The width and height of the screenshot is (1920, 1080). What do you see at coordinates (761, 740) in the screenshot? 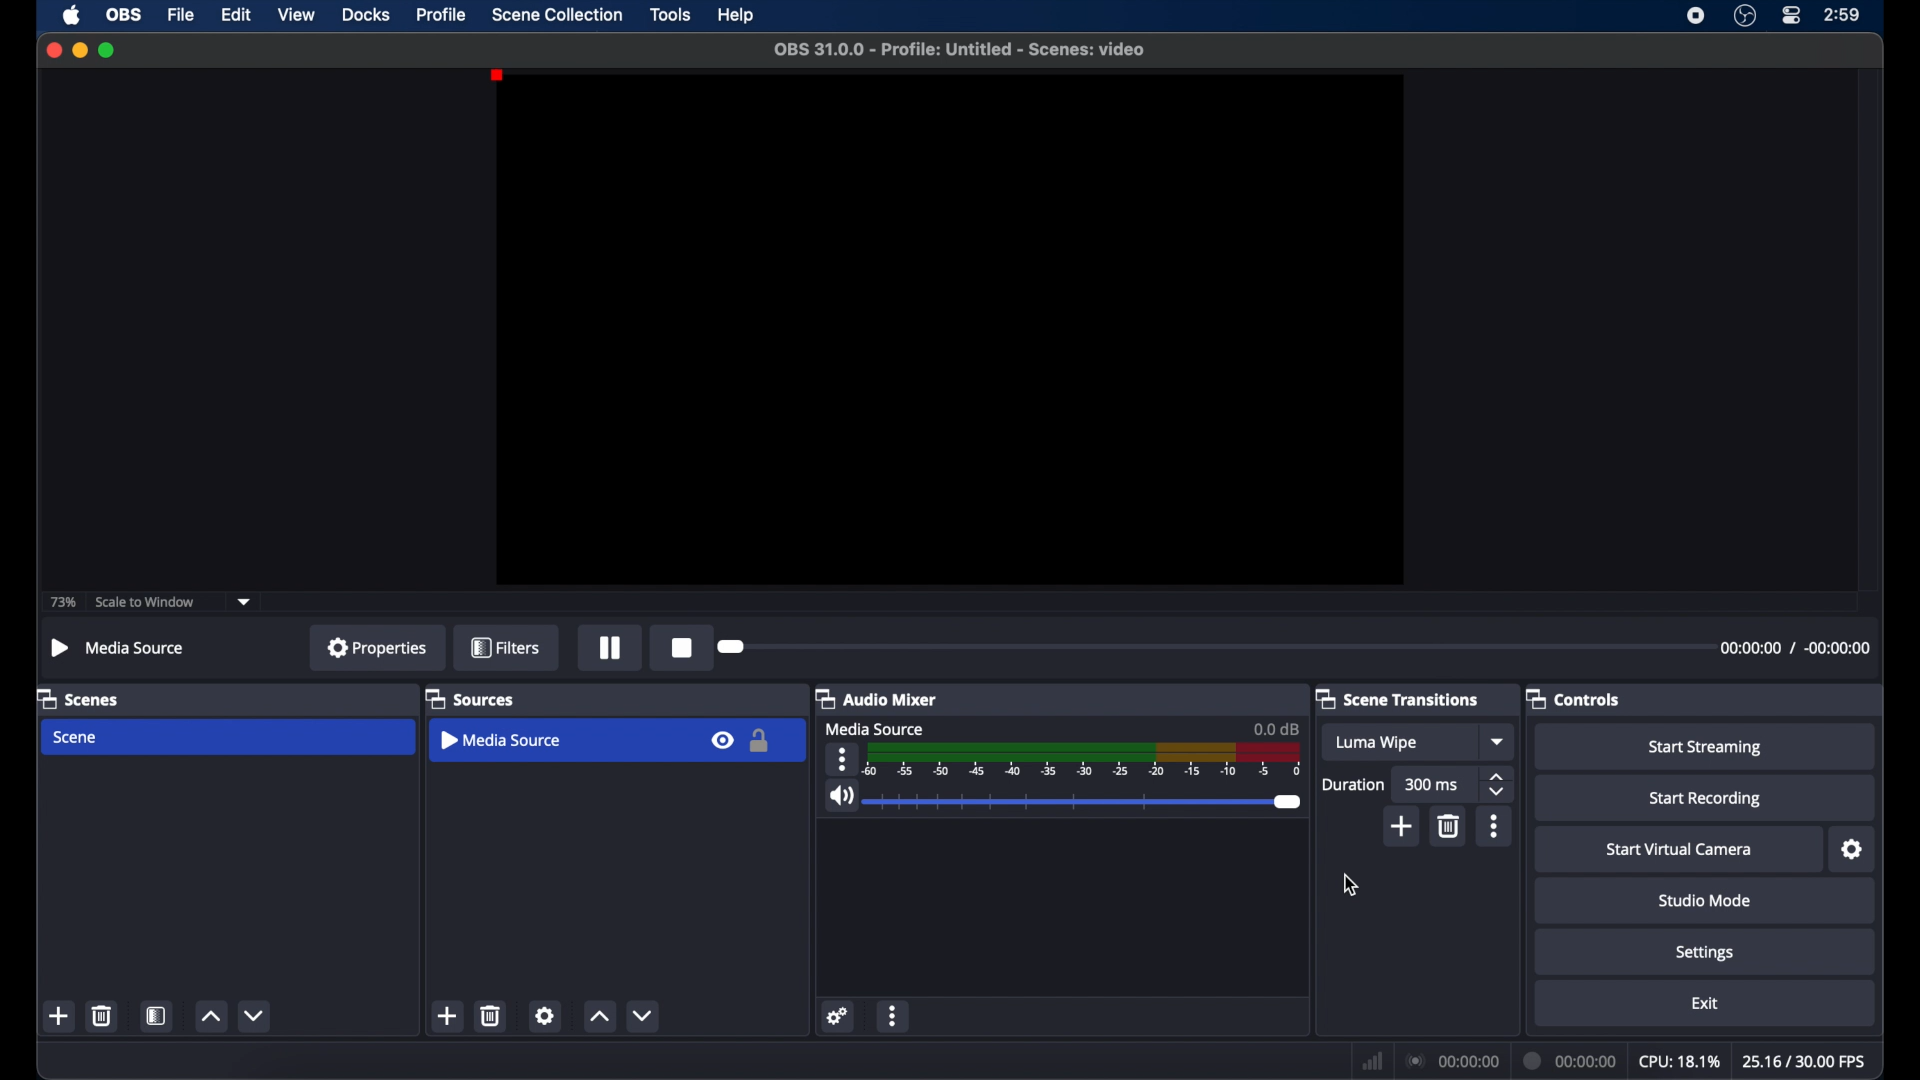
I see `lock icon` at bounding box center [761, 740].